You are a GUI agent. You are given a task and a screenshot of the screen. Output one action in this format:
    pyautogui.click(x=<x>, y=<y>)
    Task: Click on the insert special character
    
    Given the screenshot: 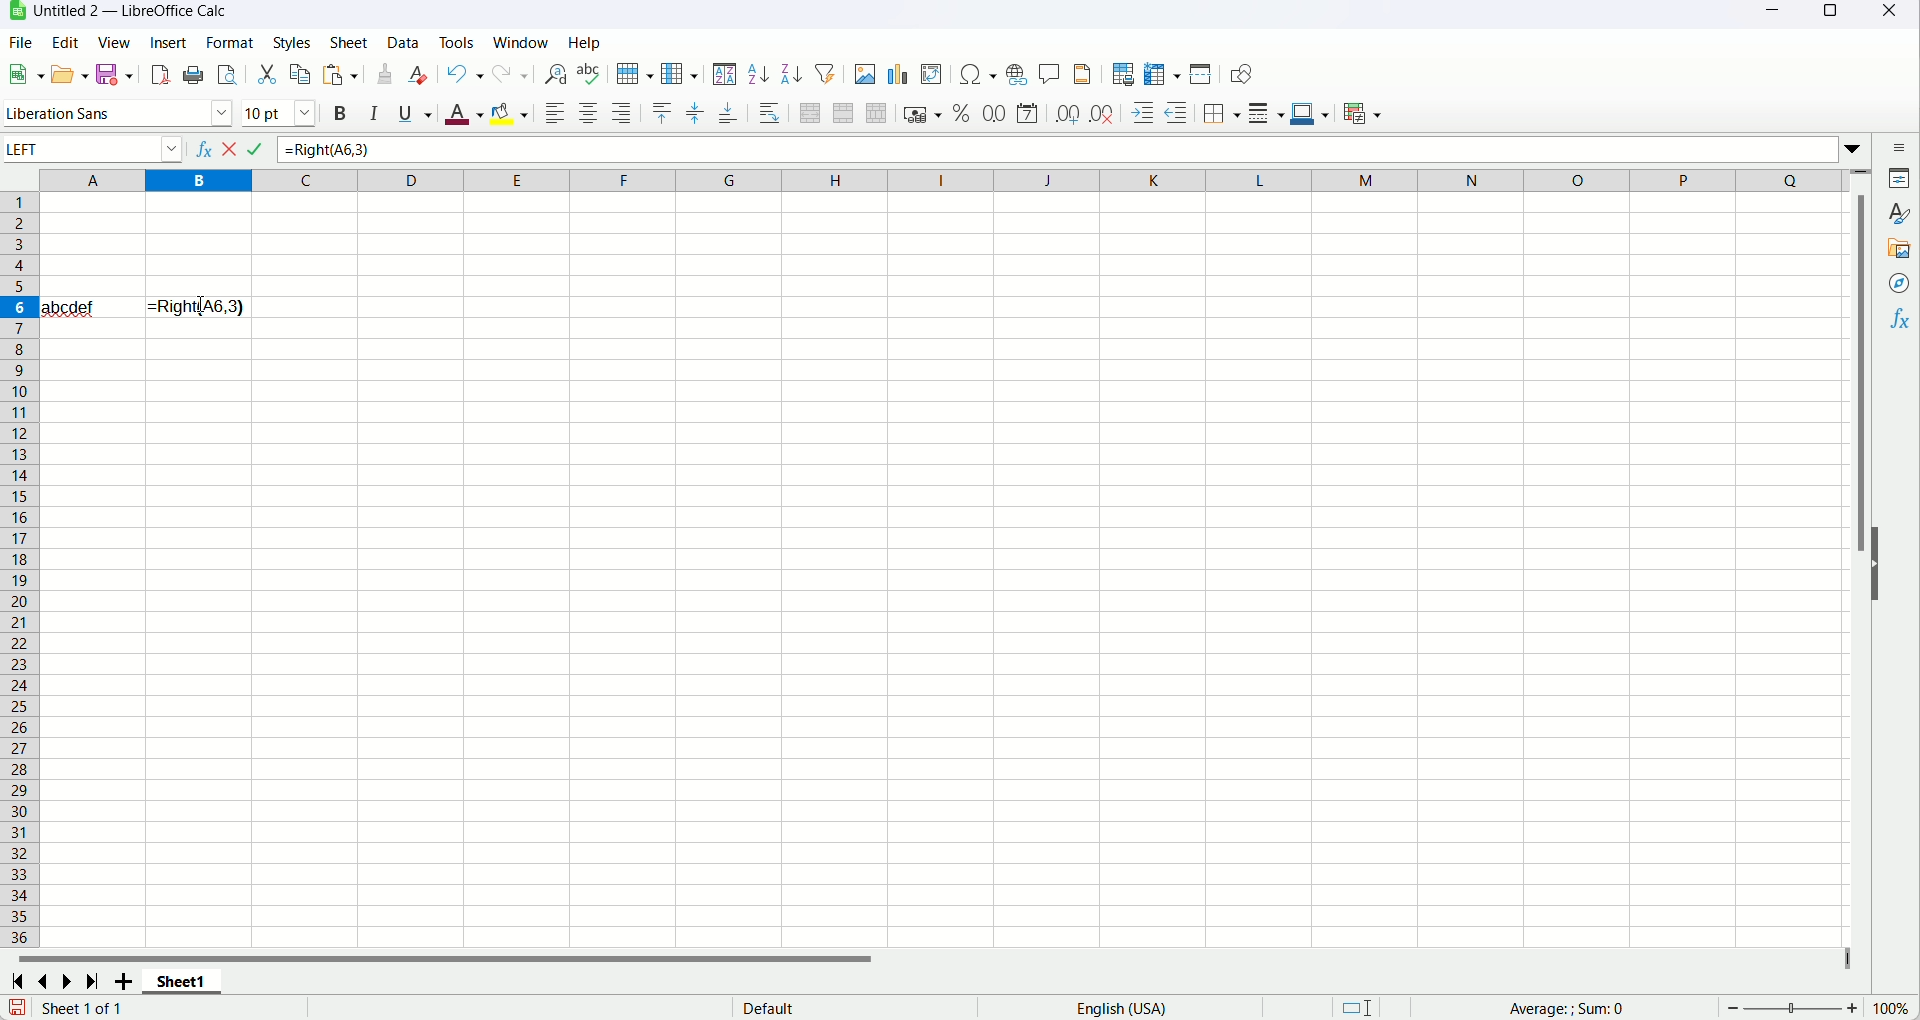 What is the action you would take?
    pyautogui.click(x=978, y=74)
    